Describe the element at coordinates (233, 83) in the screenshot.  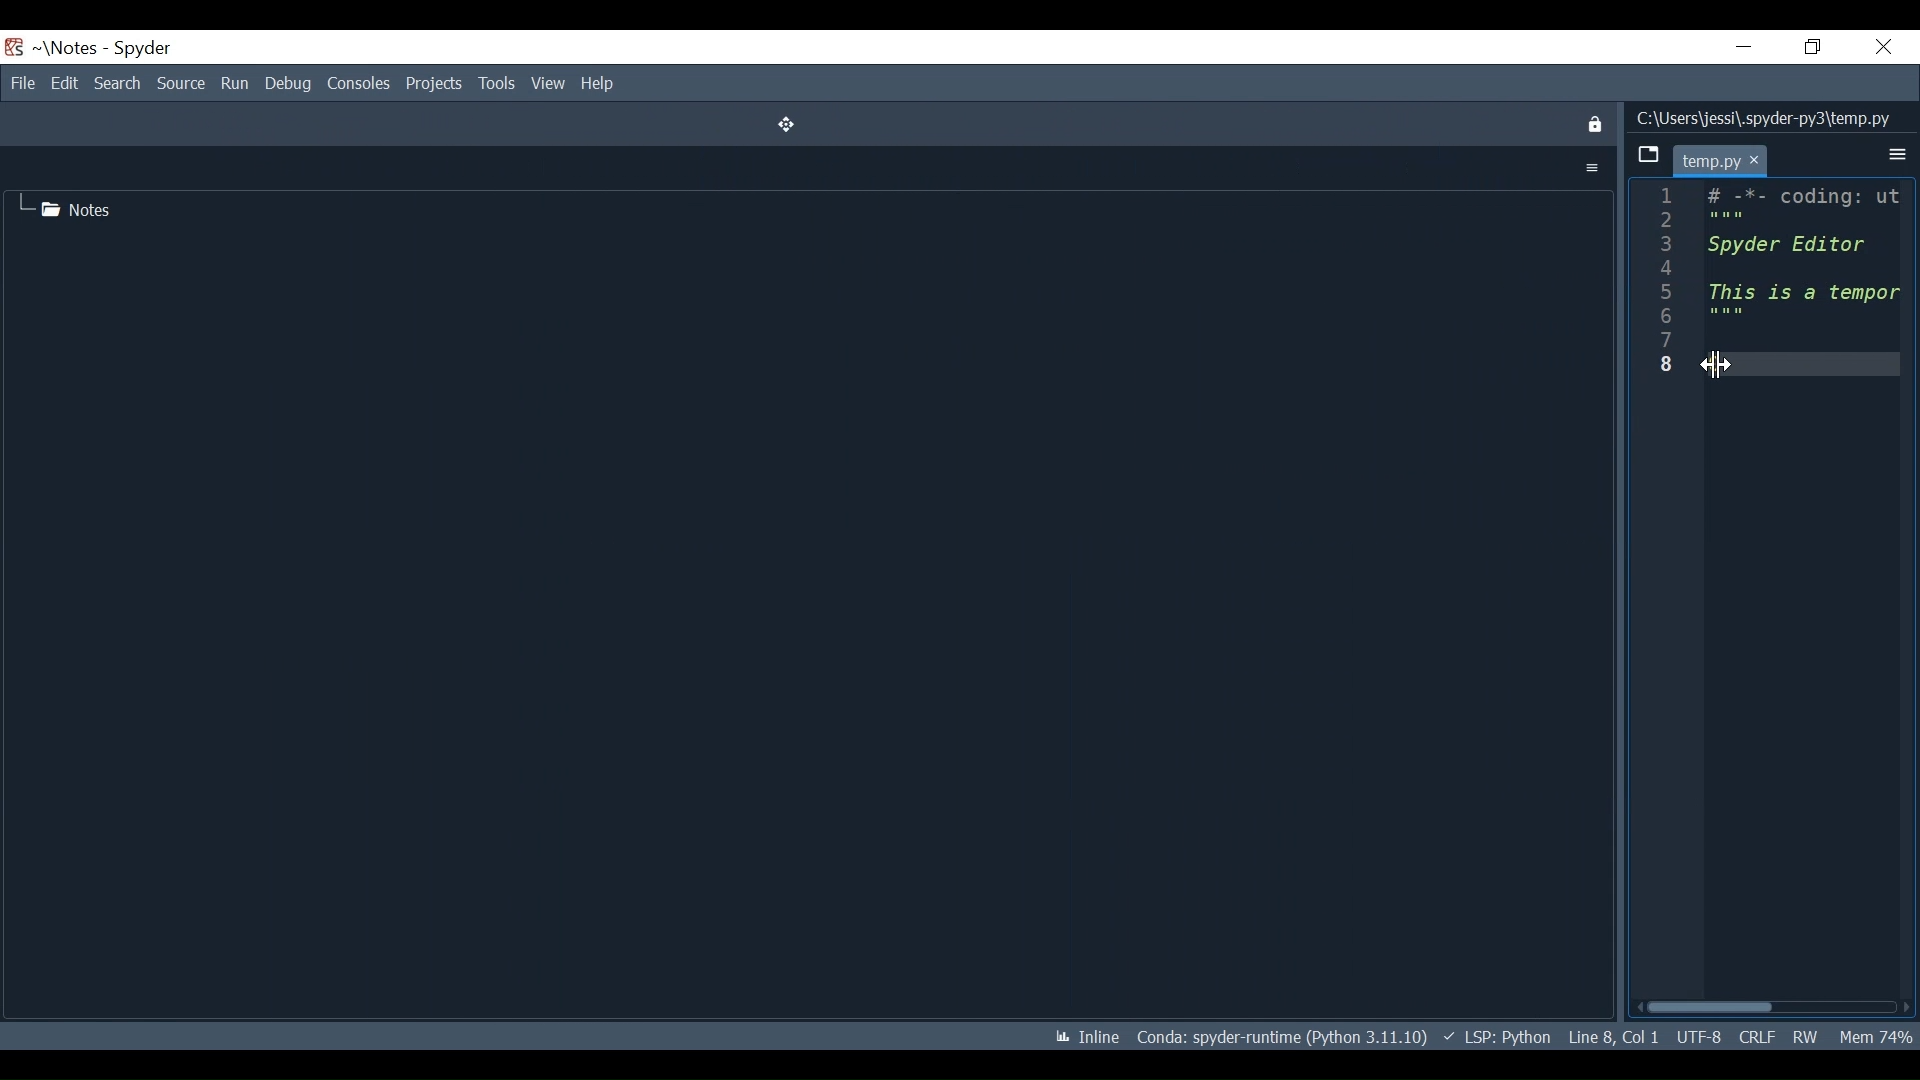
I see `Run` at that location.